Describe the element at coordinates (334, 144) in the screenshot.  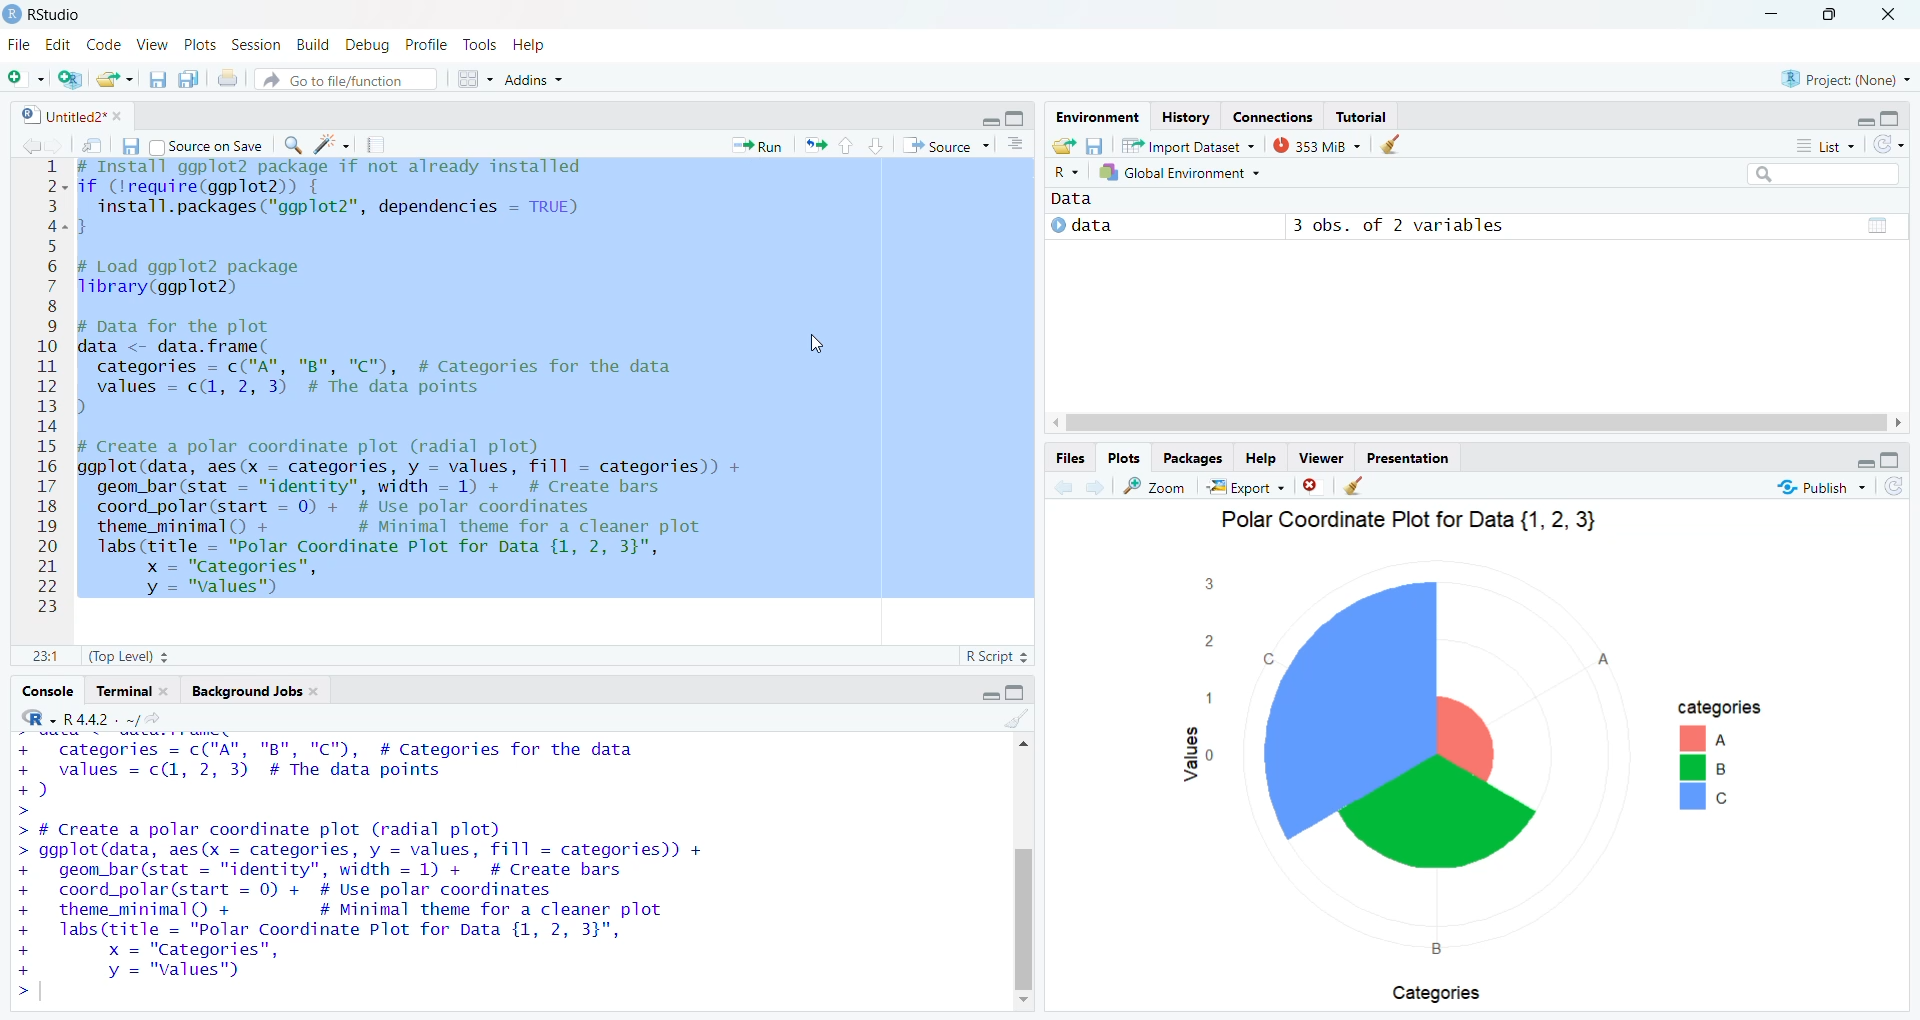
I see `code tools` at that location.